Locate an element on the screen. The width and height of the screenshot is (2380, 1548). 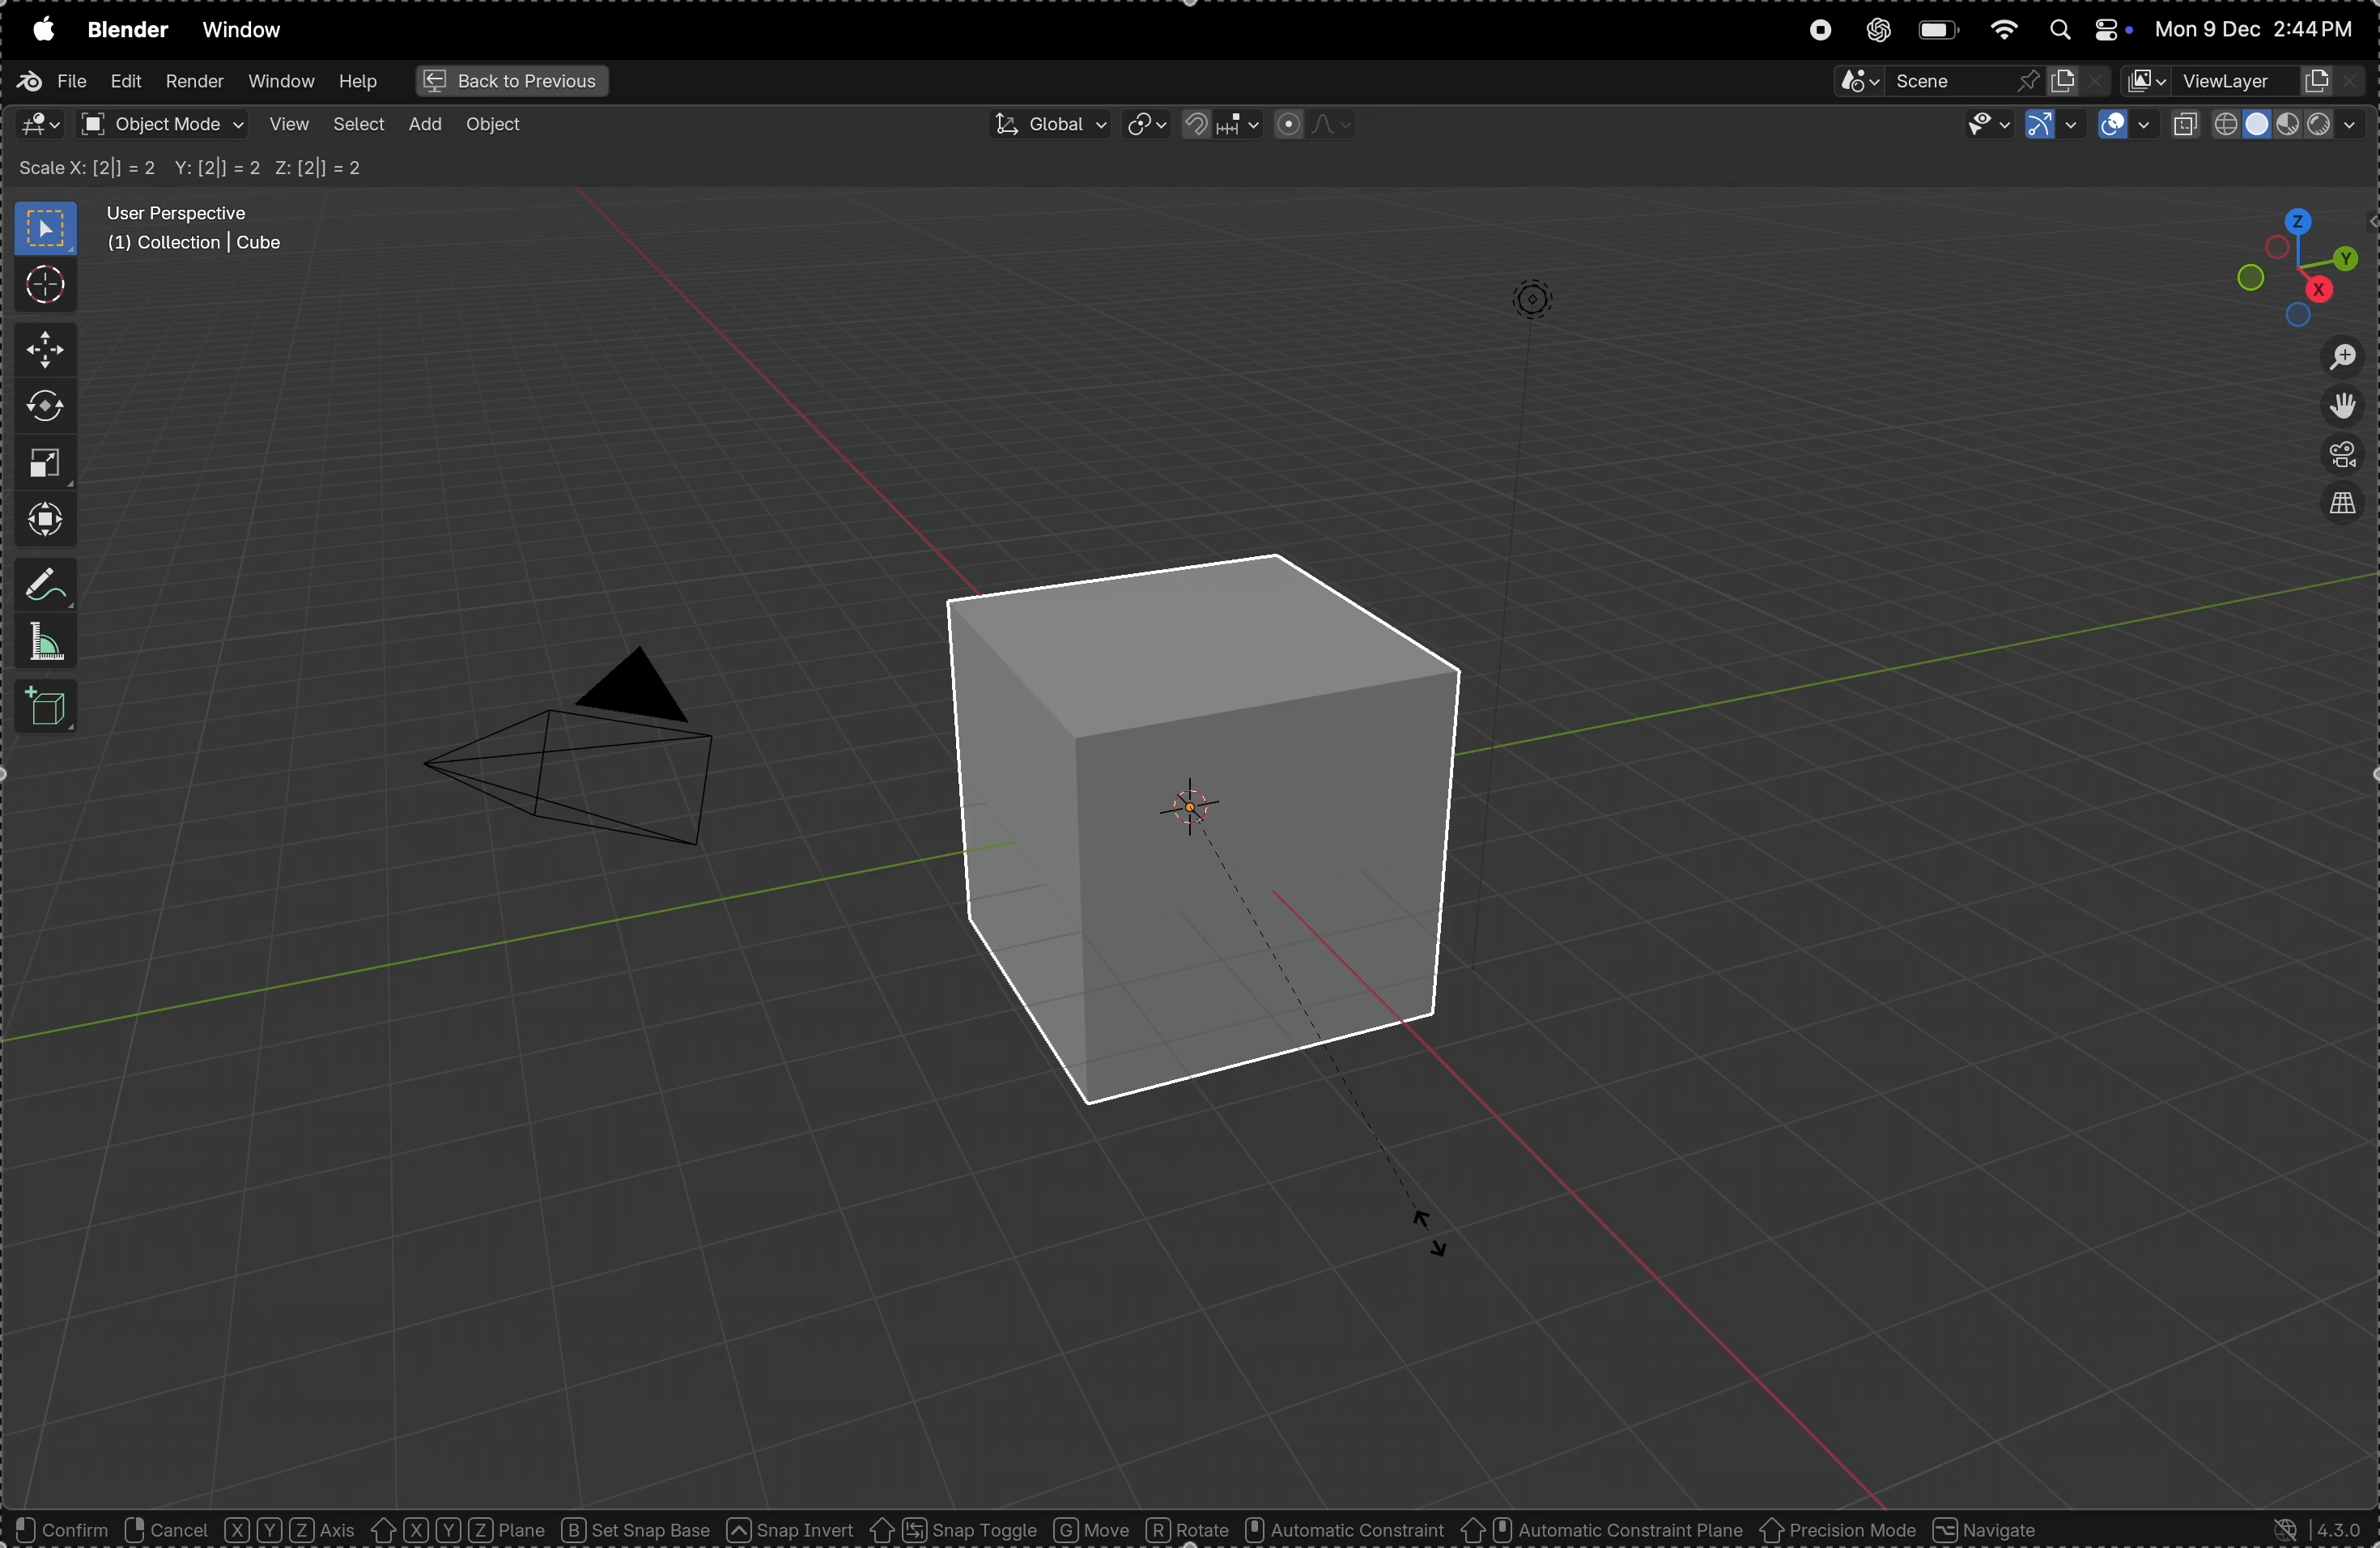
enlarged cube is located at coordinates (1222, 822).